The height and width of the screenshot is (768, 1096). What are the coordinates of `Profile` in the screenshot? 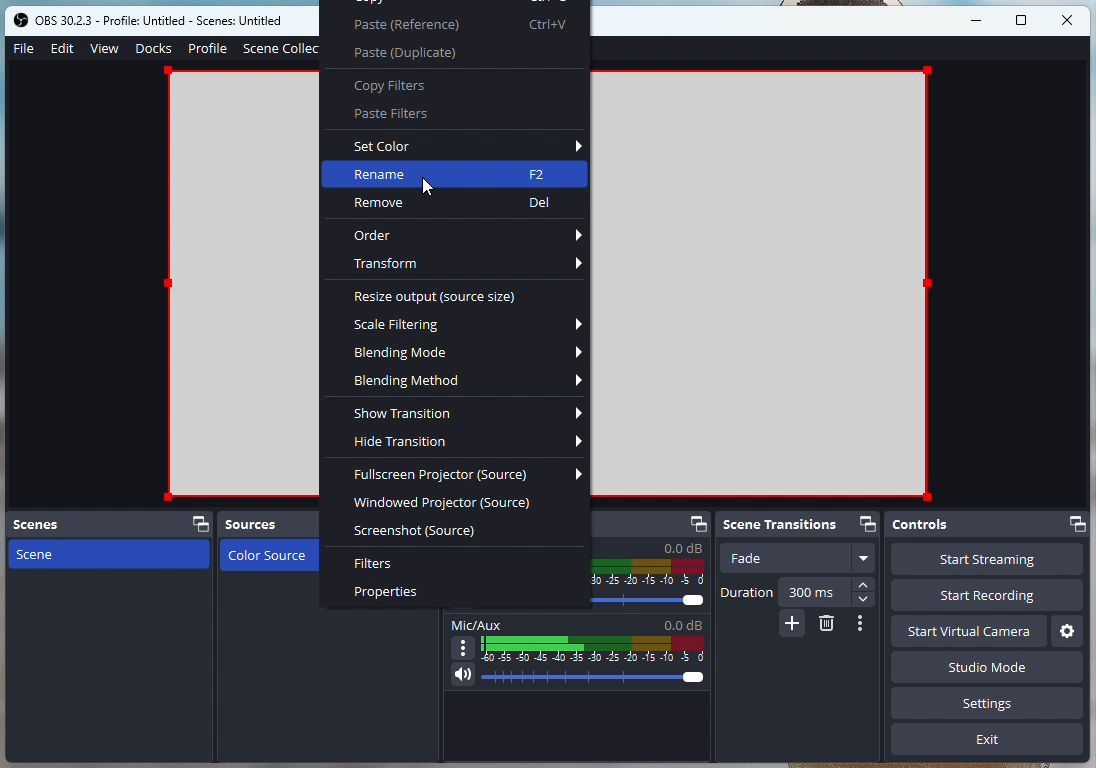 It's located at (207, 48).